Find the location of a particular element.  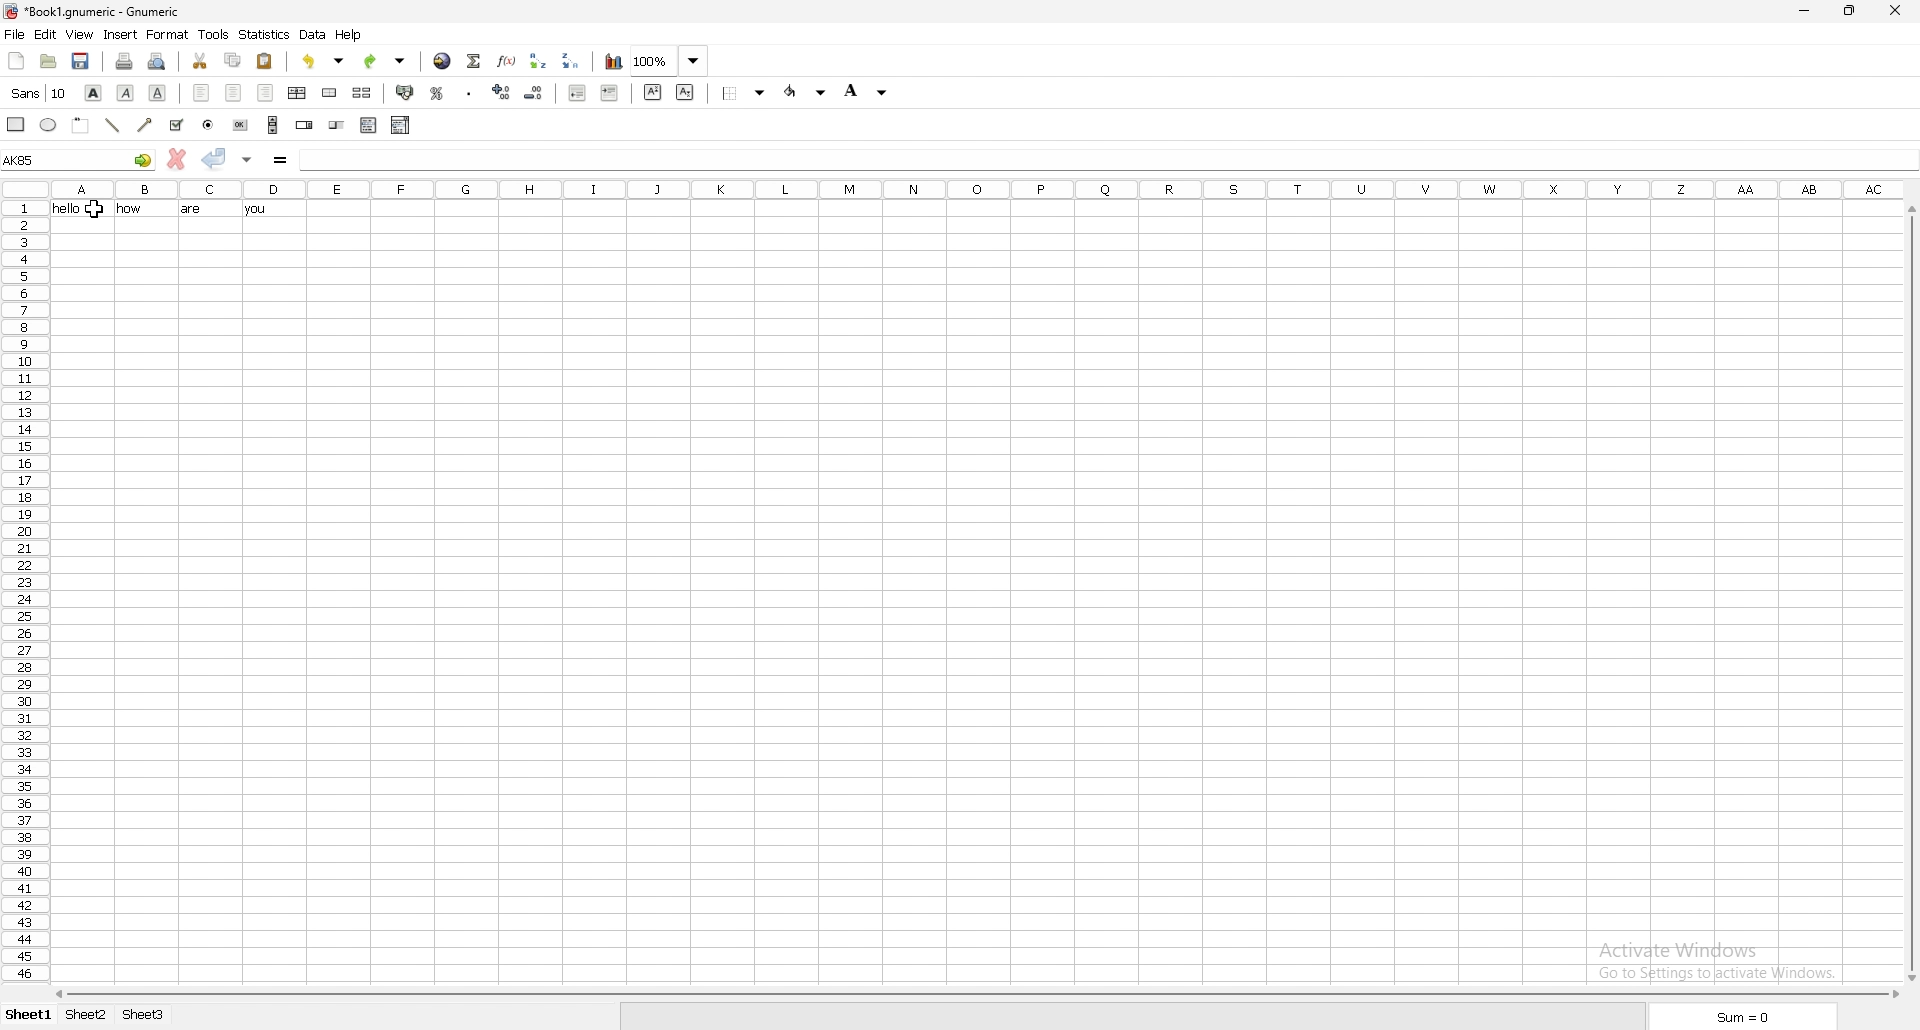

button is located at coordinates (241, 124).